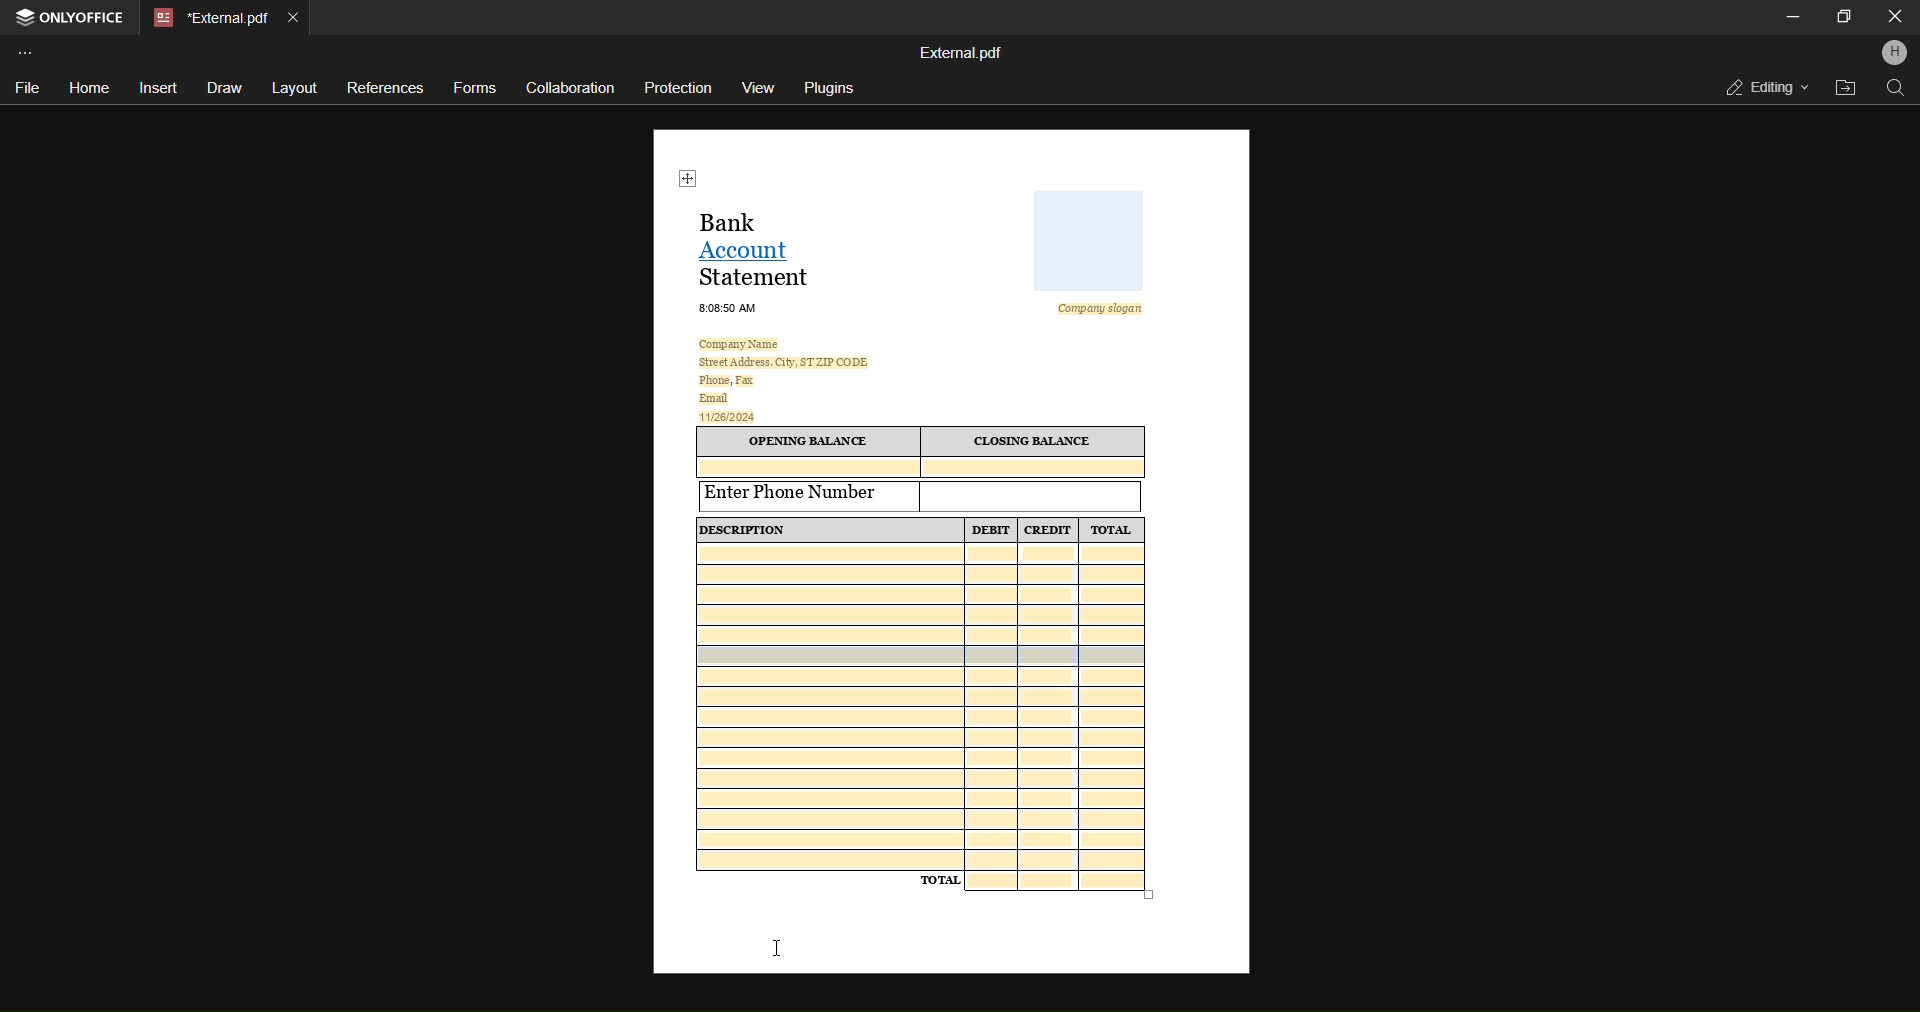 The height and width of the screenshot is (1012, 1920). What do you see at coordinates (295, 86) in the screenshot?
I see `layout` at bounding box center [295, 86].